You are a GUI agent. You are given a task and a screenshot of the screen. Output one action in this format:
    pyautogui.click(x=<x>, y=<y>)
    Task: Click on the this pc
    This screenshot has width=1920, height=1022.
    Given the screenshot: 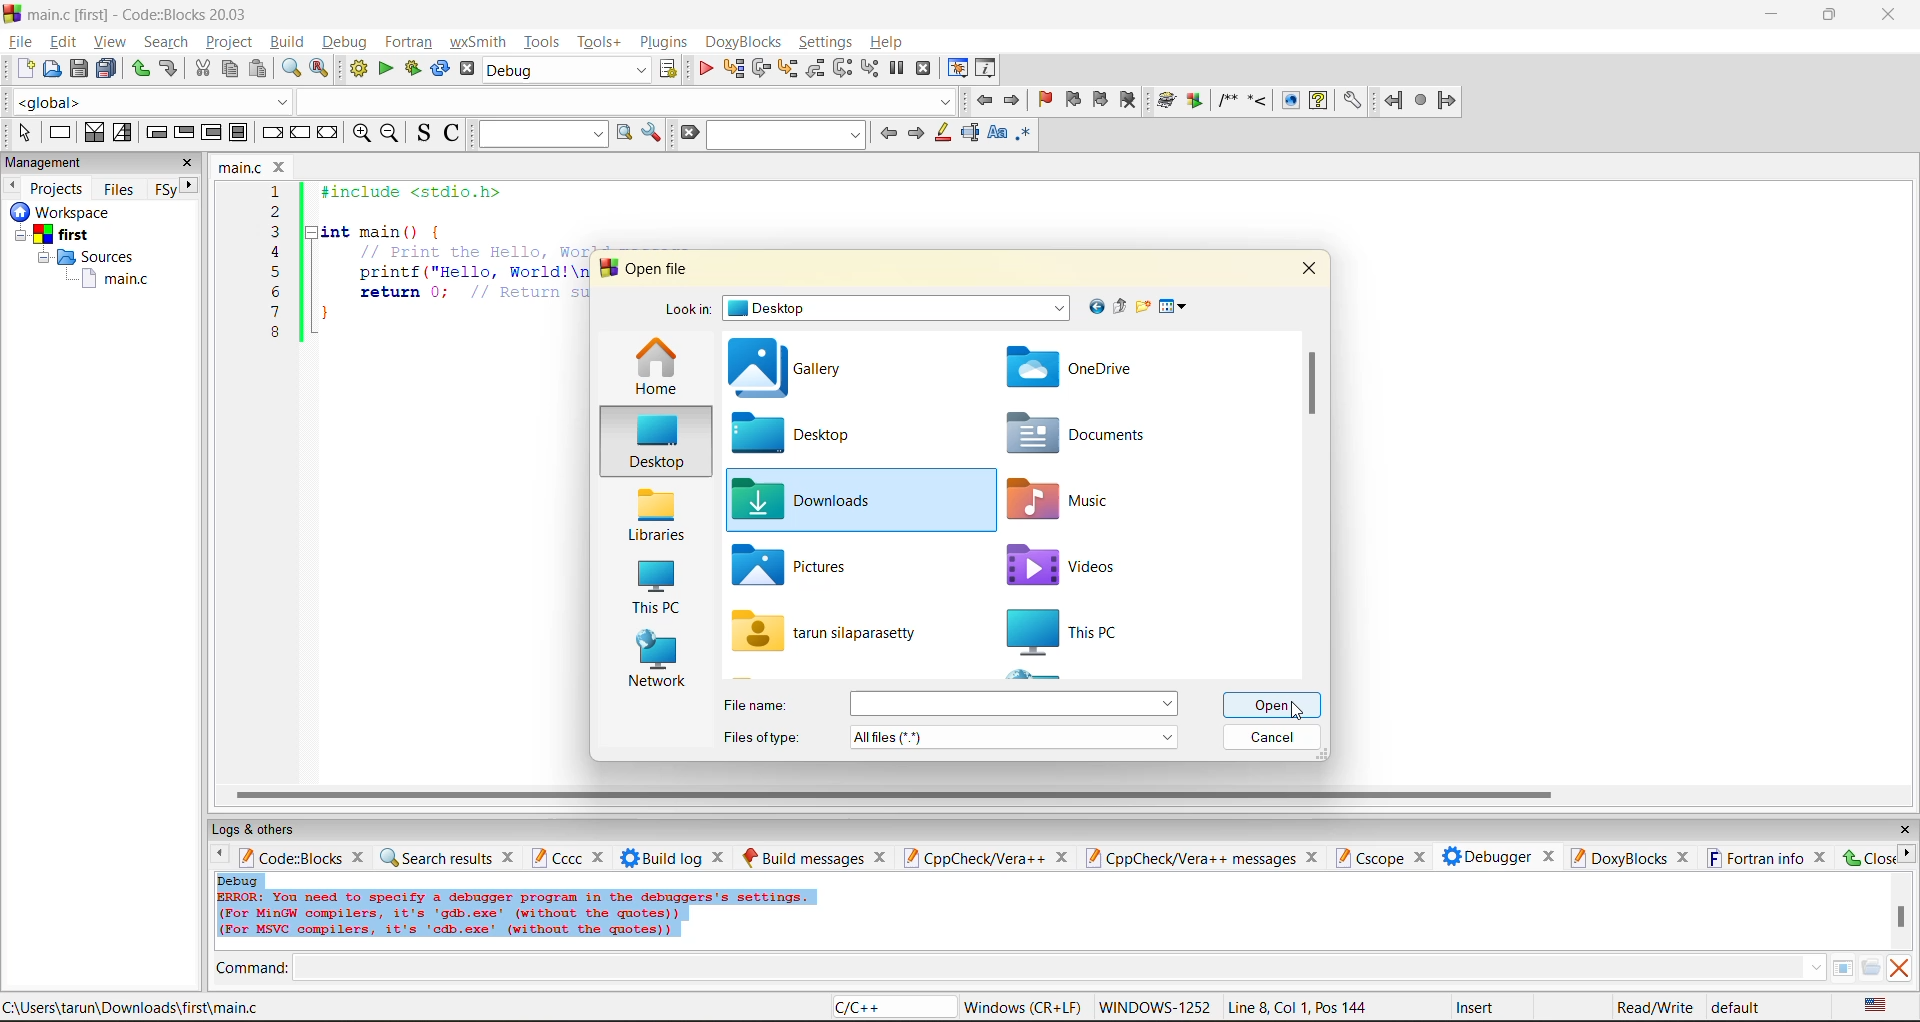 What is the action you would take?
    pyautogui.click(x=1092, y=633)
    